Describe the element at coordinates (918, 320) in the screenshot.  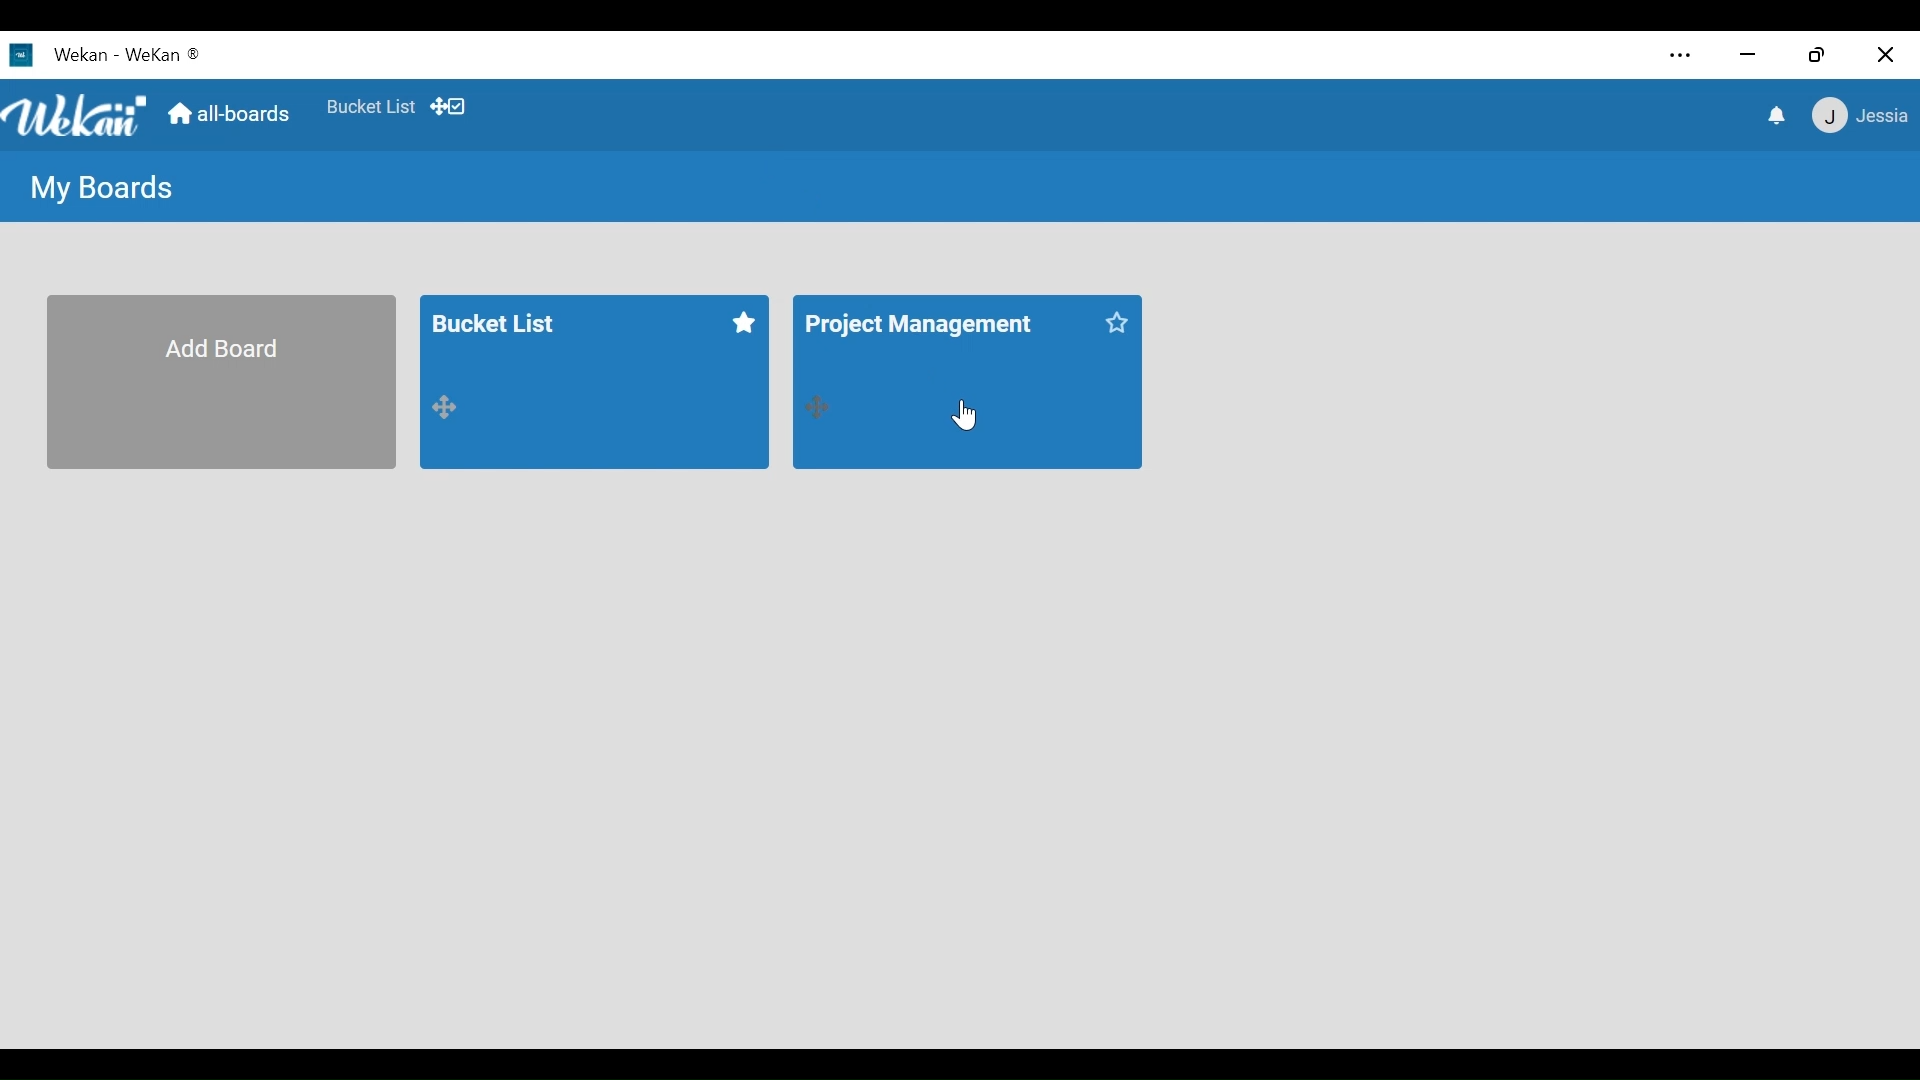
I see ` Project Management` at that location.